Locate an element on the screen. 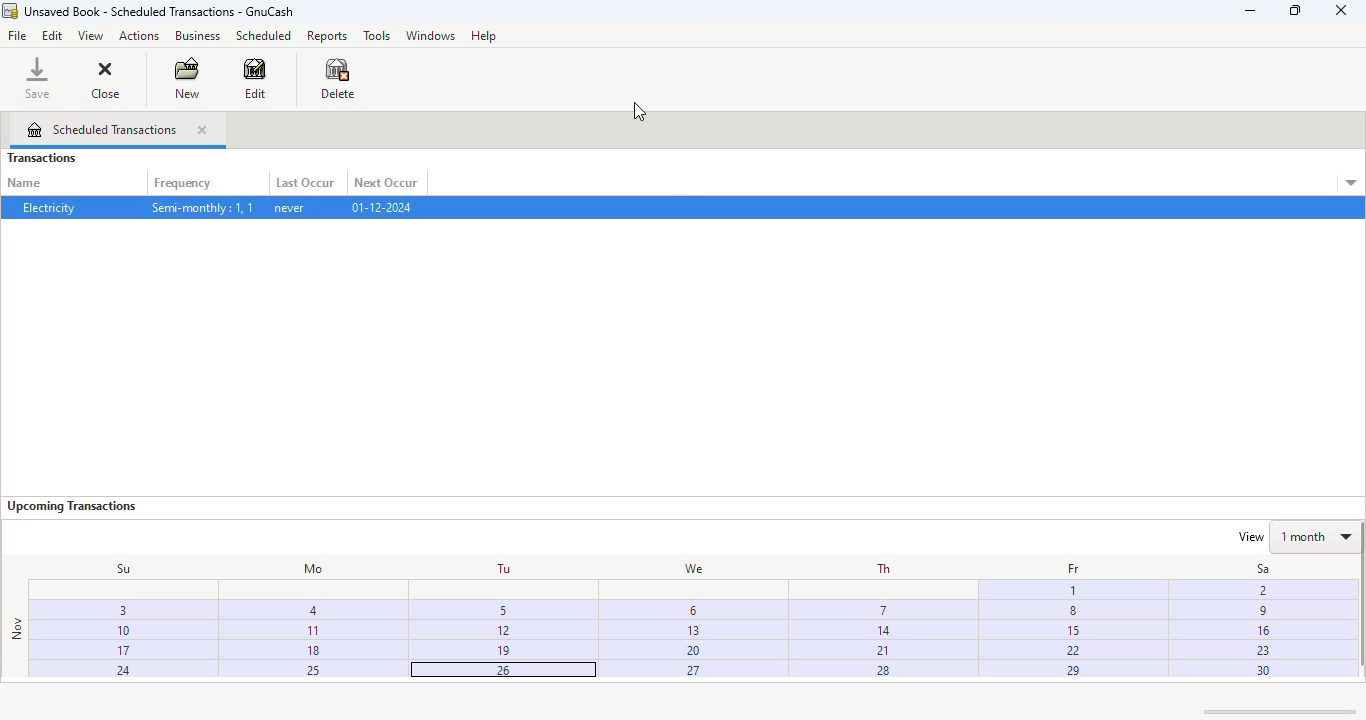  Semi-monthly: 1, 1 is located at coordinates (201, 208).